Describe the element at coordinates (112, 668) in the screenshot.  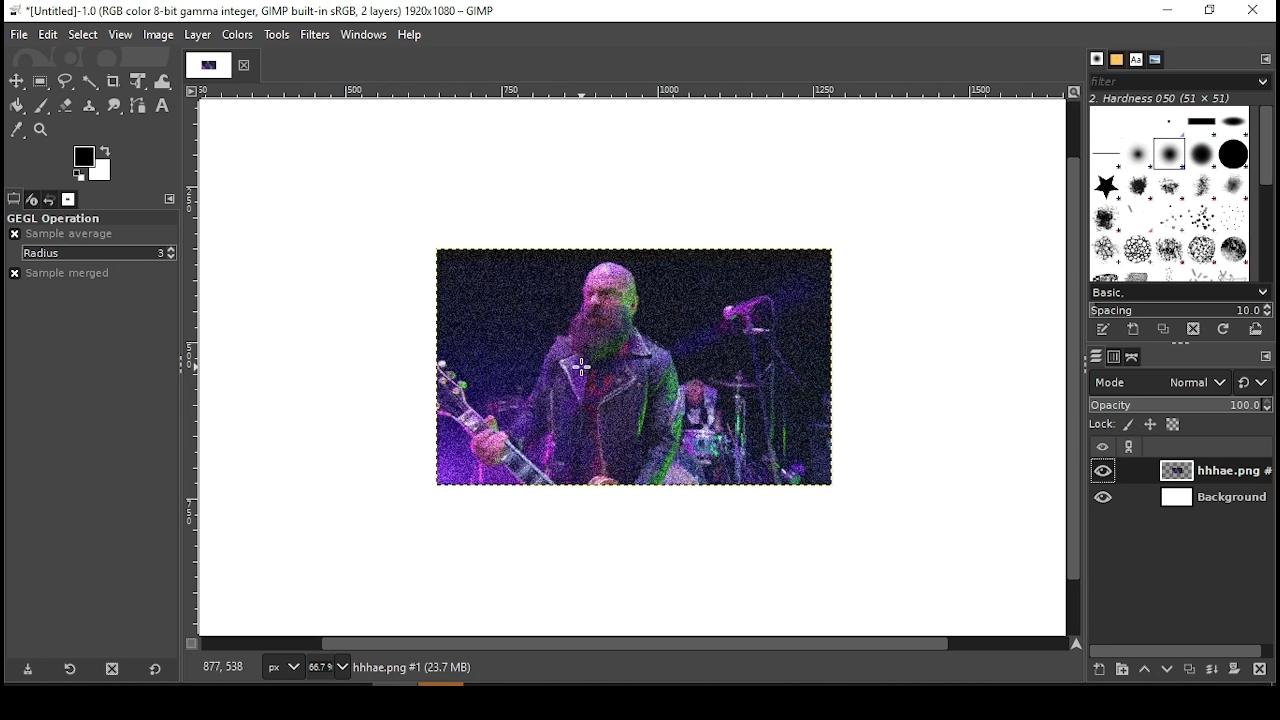
I see `delete tool preset` at that location.